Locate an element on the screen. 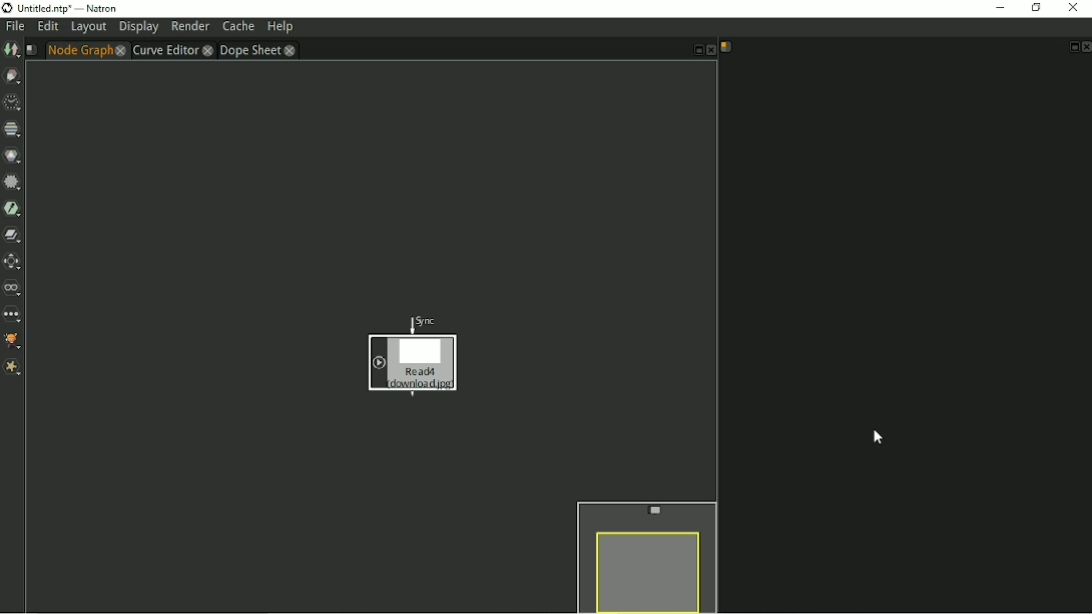 Image resolution: width=1092 pixels, height=614 pixels. Close is located at coordinates (1085, 47).